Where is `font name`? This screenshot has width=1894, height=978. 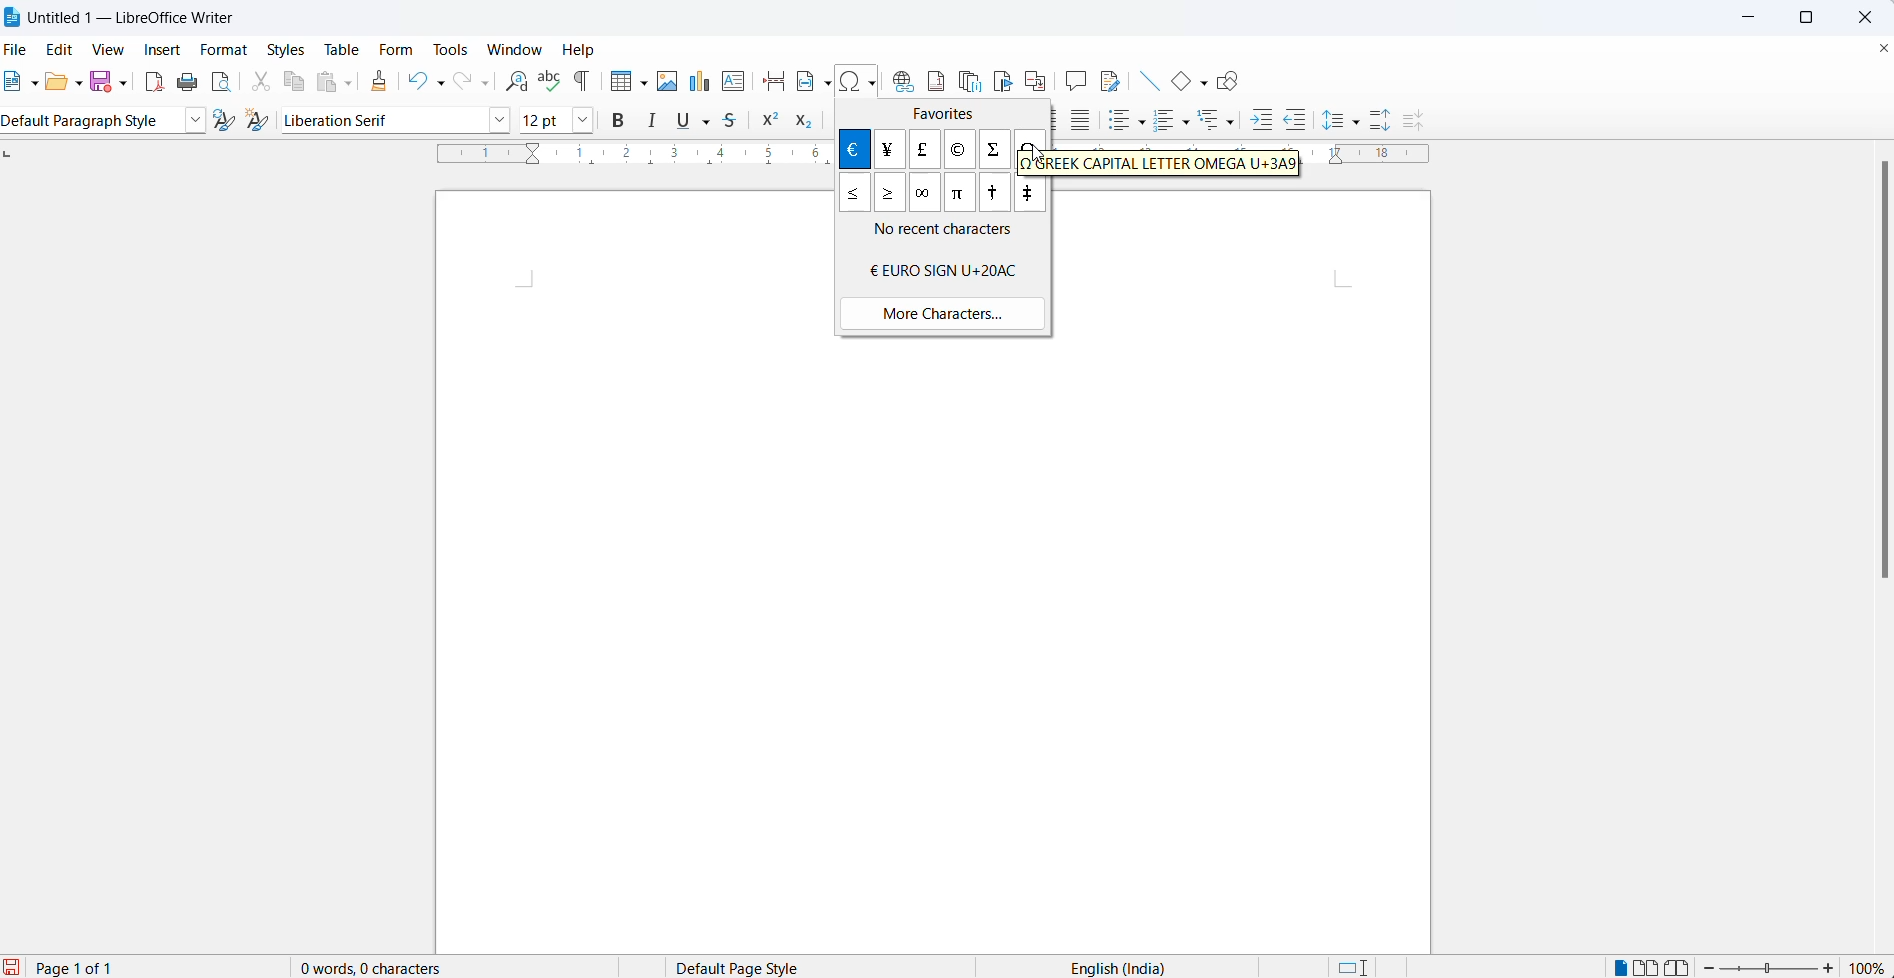 font name is located at coordinates (379, 119).